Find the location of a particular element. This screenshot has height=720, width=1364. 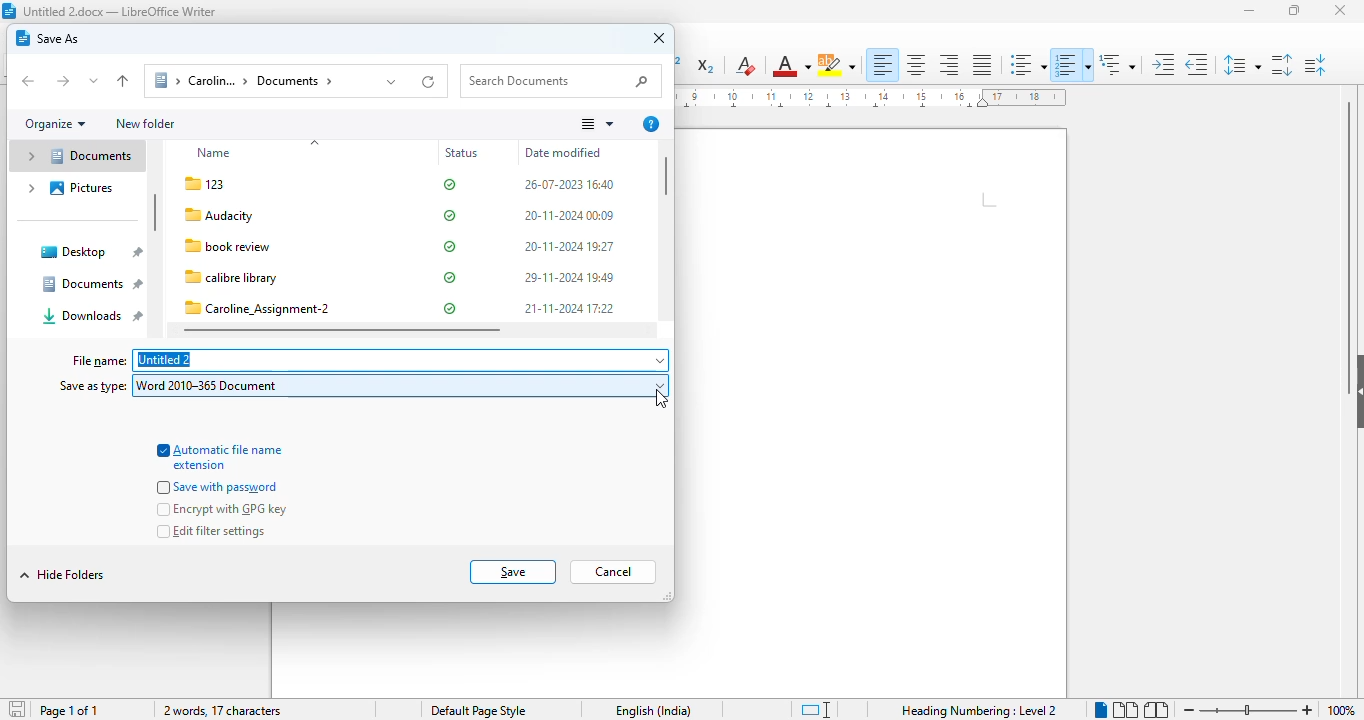

horizontal scroll bar is located at coordinates (342, 330).